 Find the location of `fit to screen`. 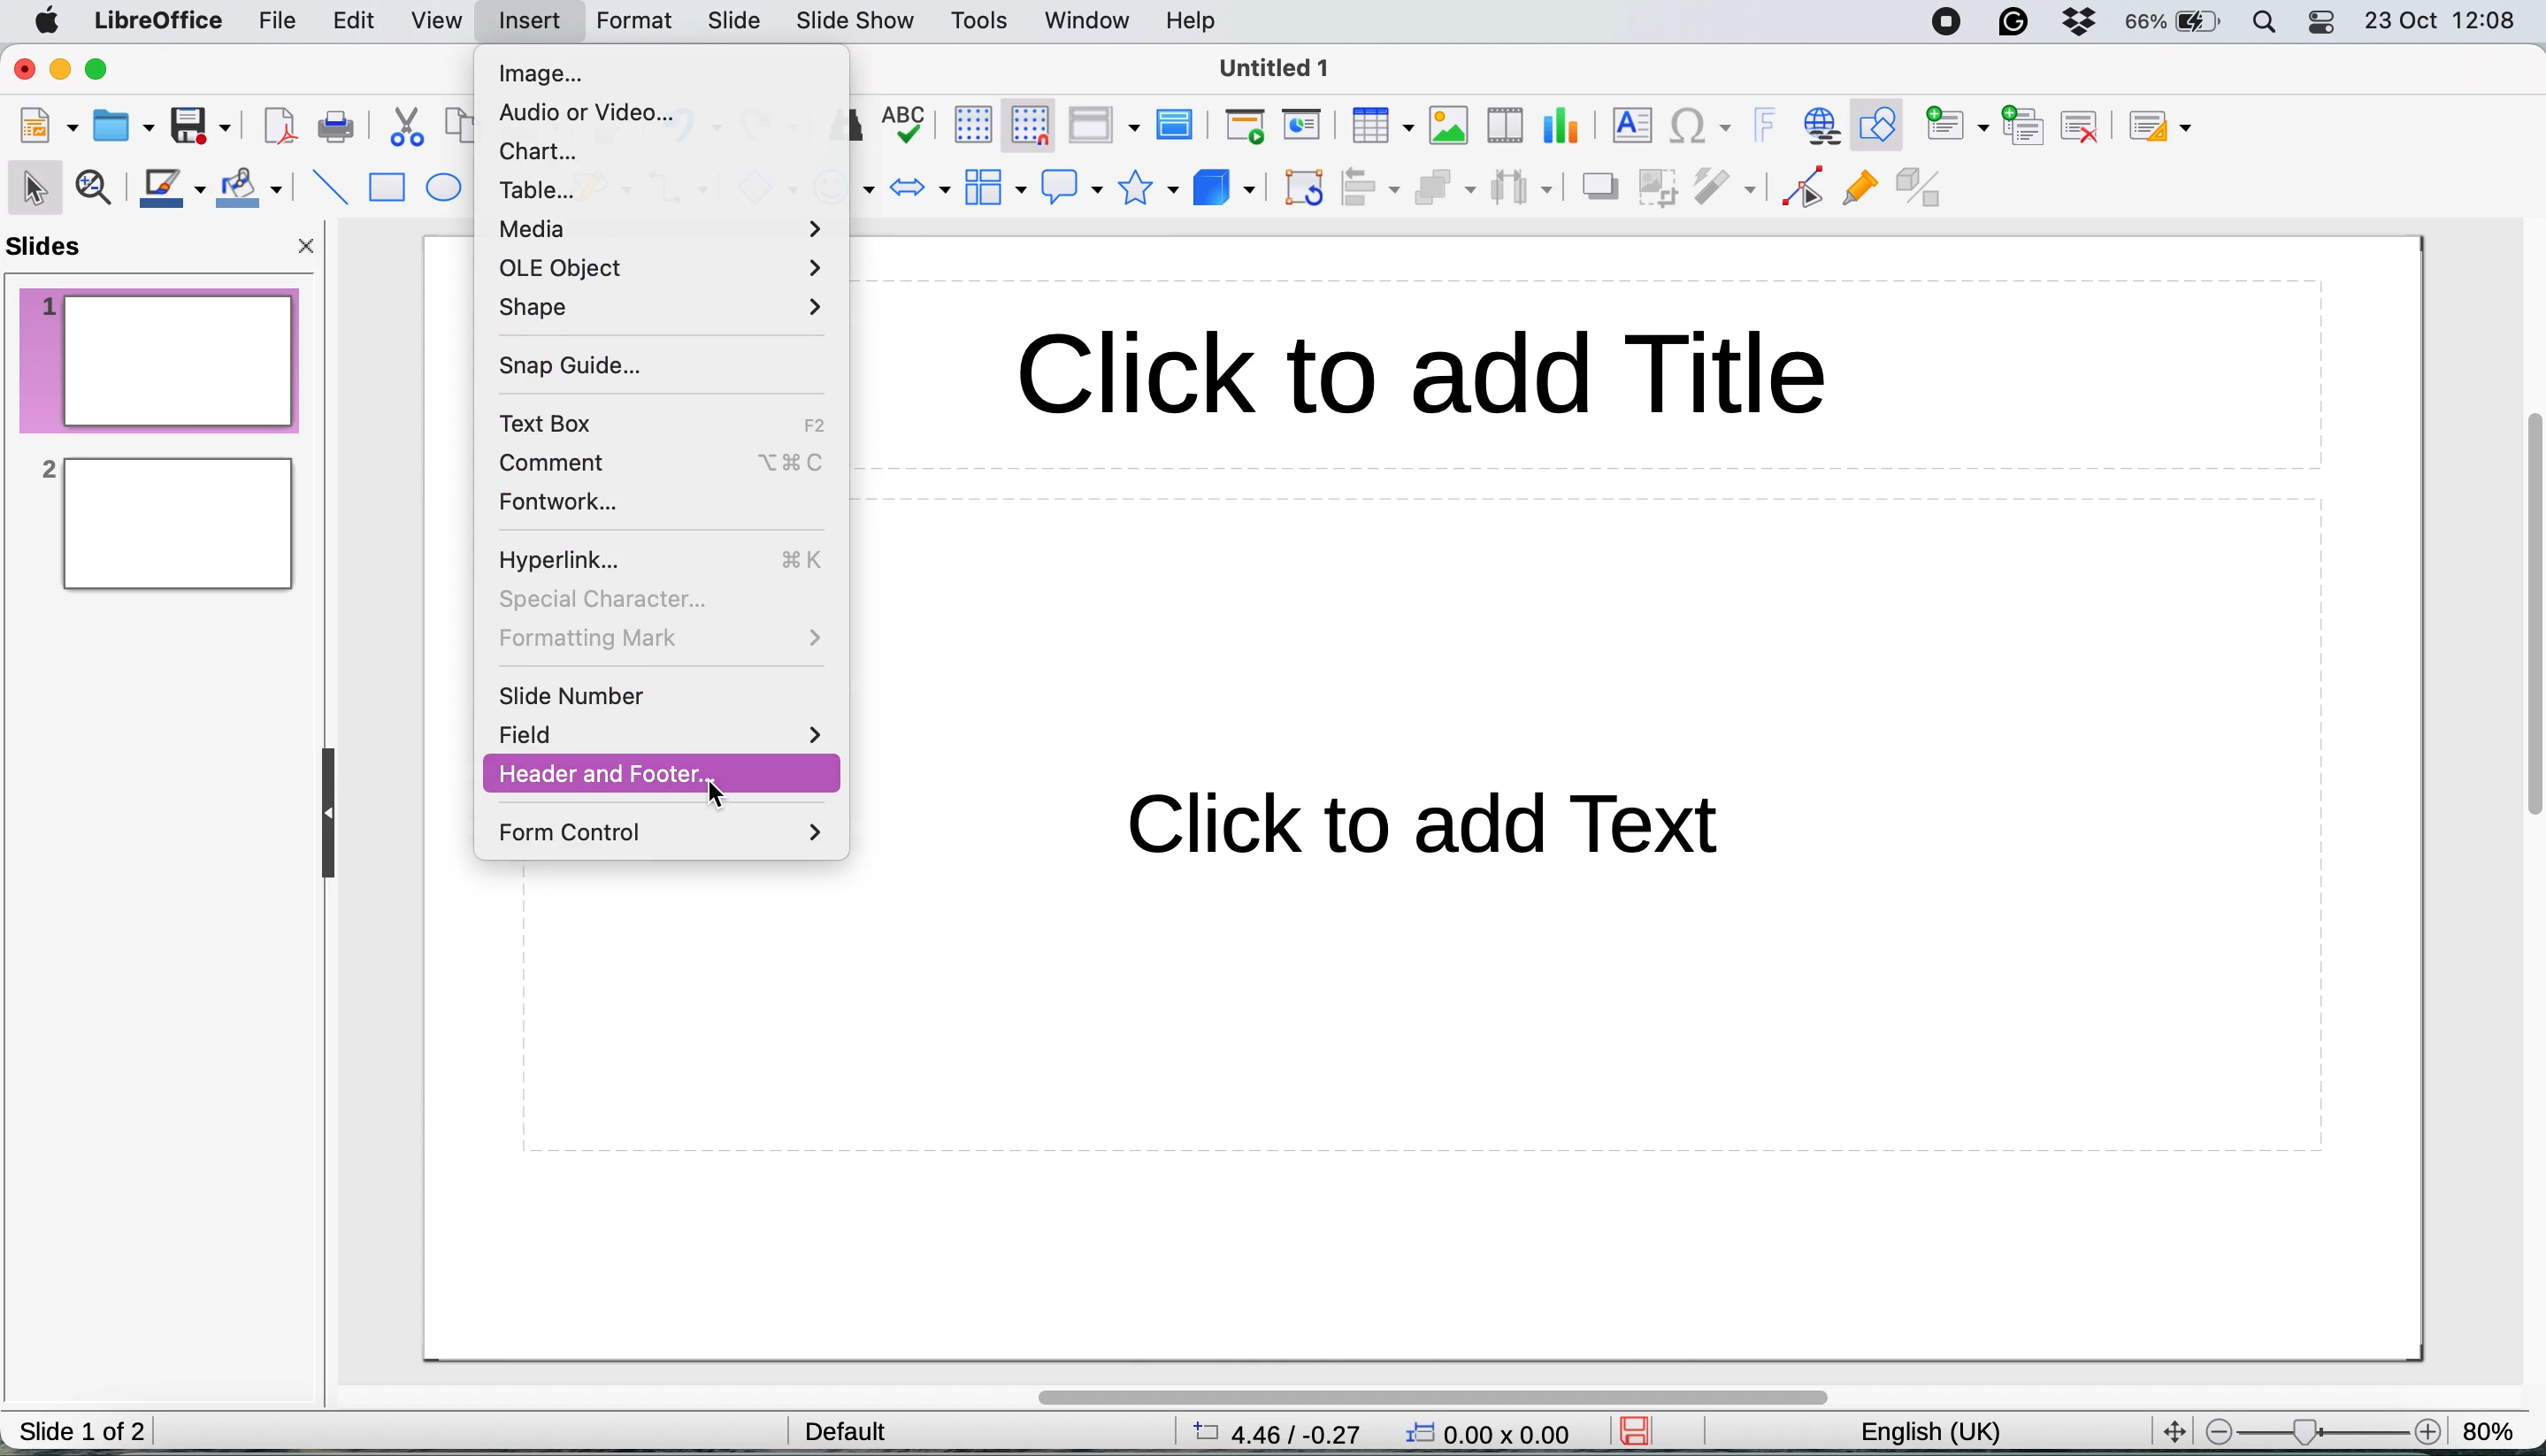

fit to screen is located at coordinates (2168, 1429).